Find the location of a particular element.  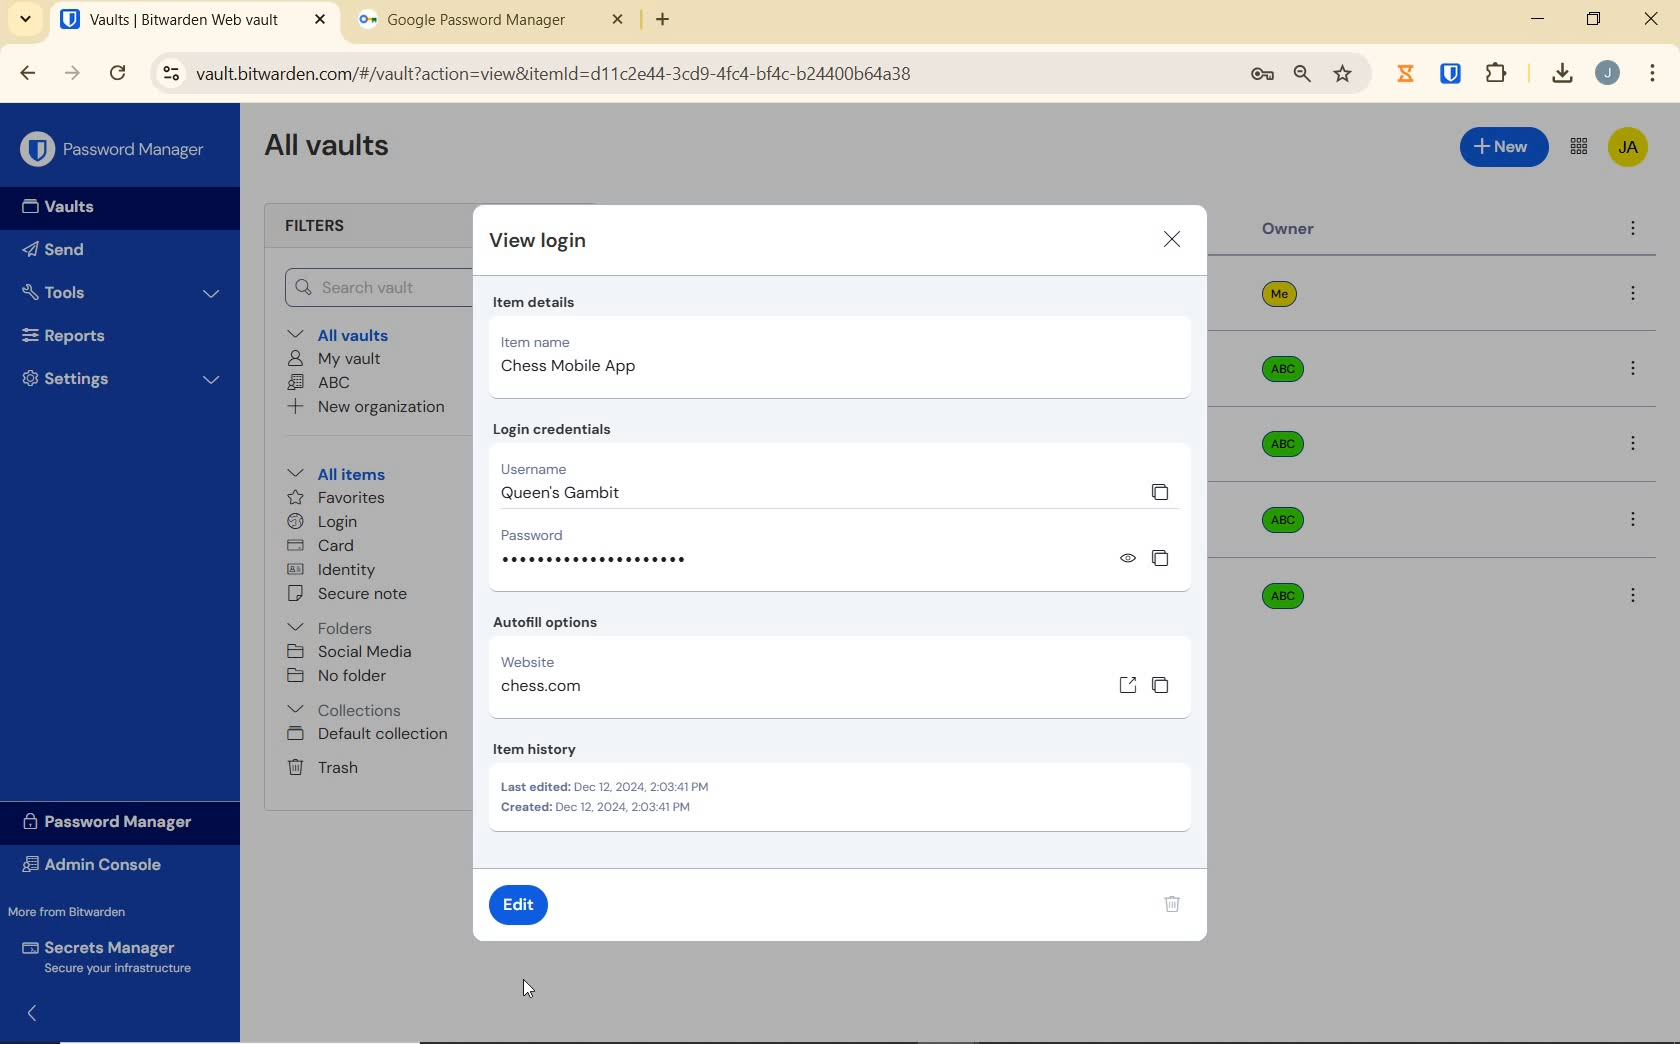

abc is located at coordinates (1297, 602).